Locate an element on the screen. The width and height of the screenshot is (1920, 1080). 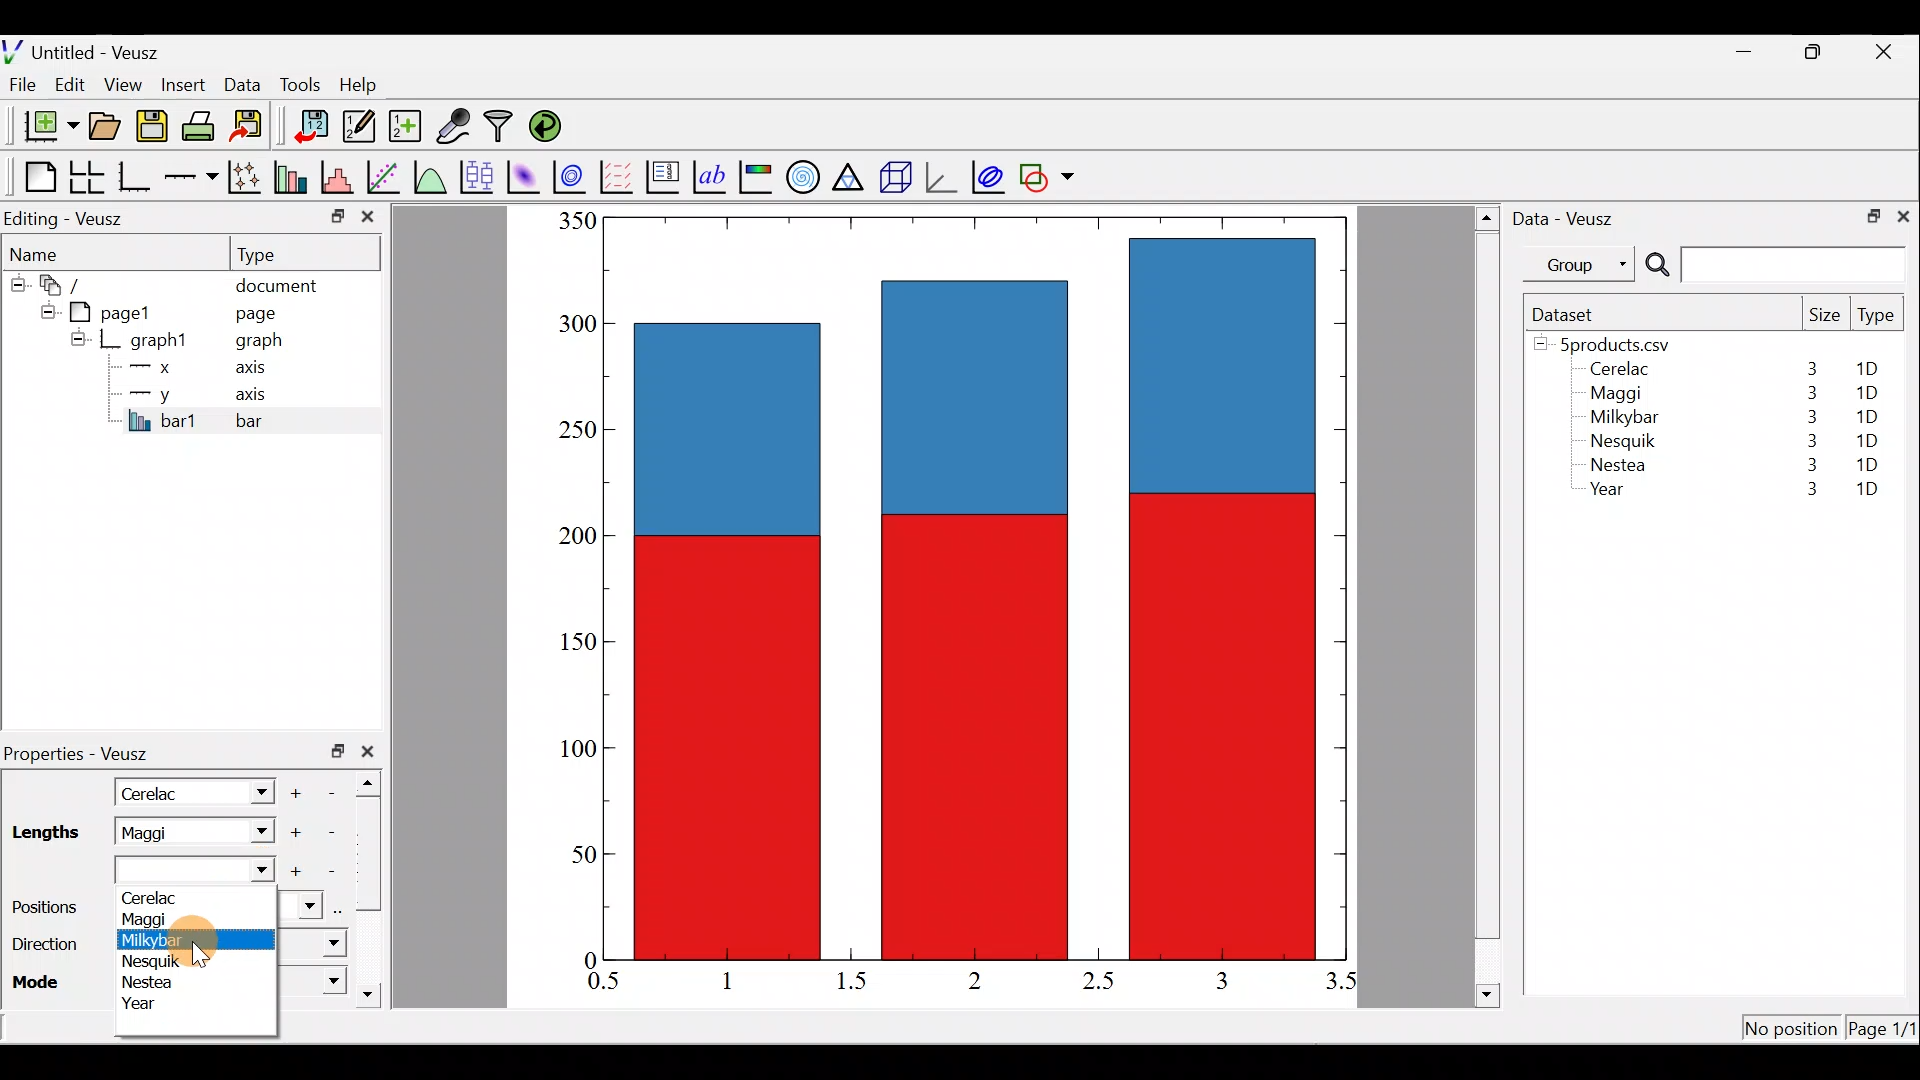
Maggi is located at coordinates (1618, 396).